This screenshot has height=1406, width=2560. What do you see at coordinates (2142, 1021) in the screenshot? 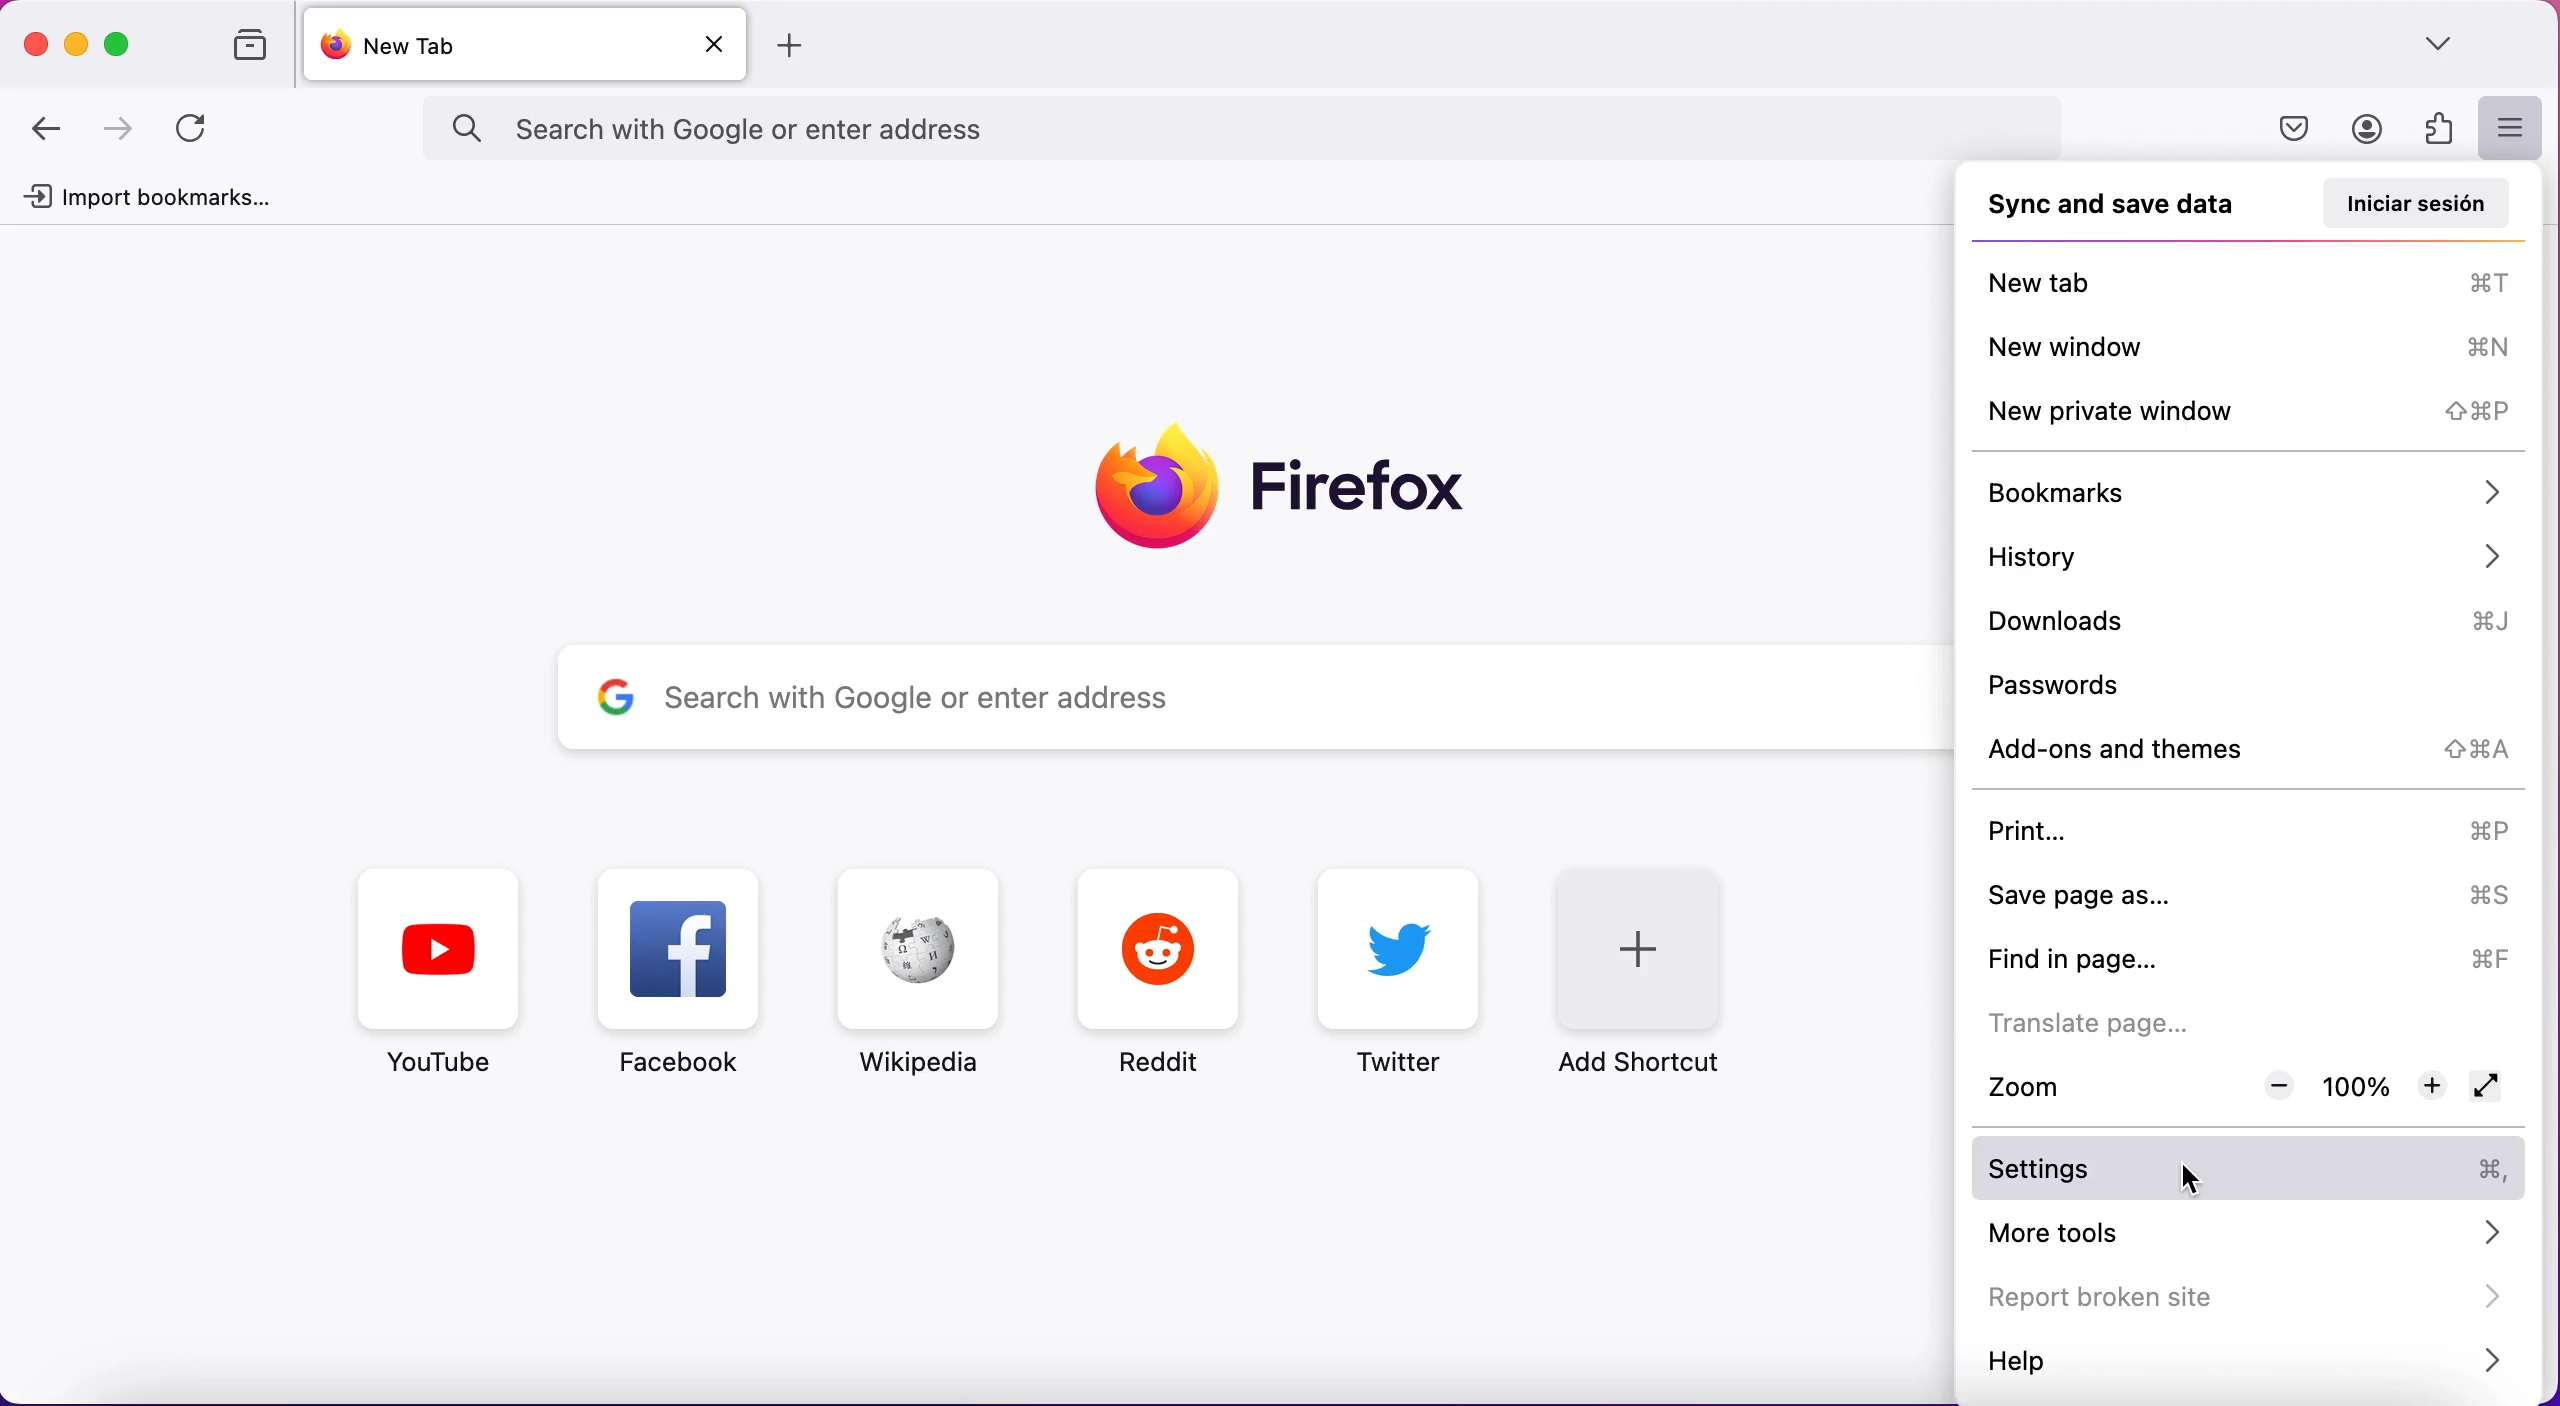
I see `translate page` at bounding box center [2142, 1021].